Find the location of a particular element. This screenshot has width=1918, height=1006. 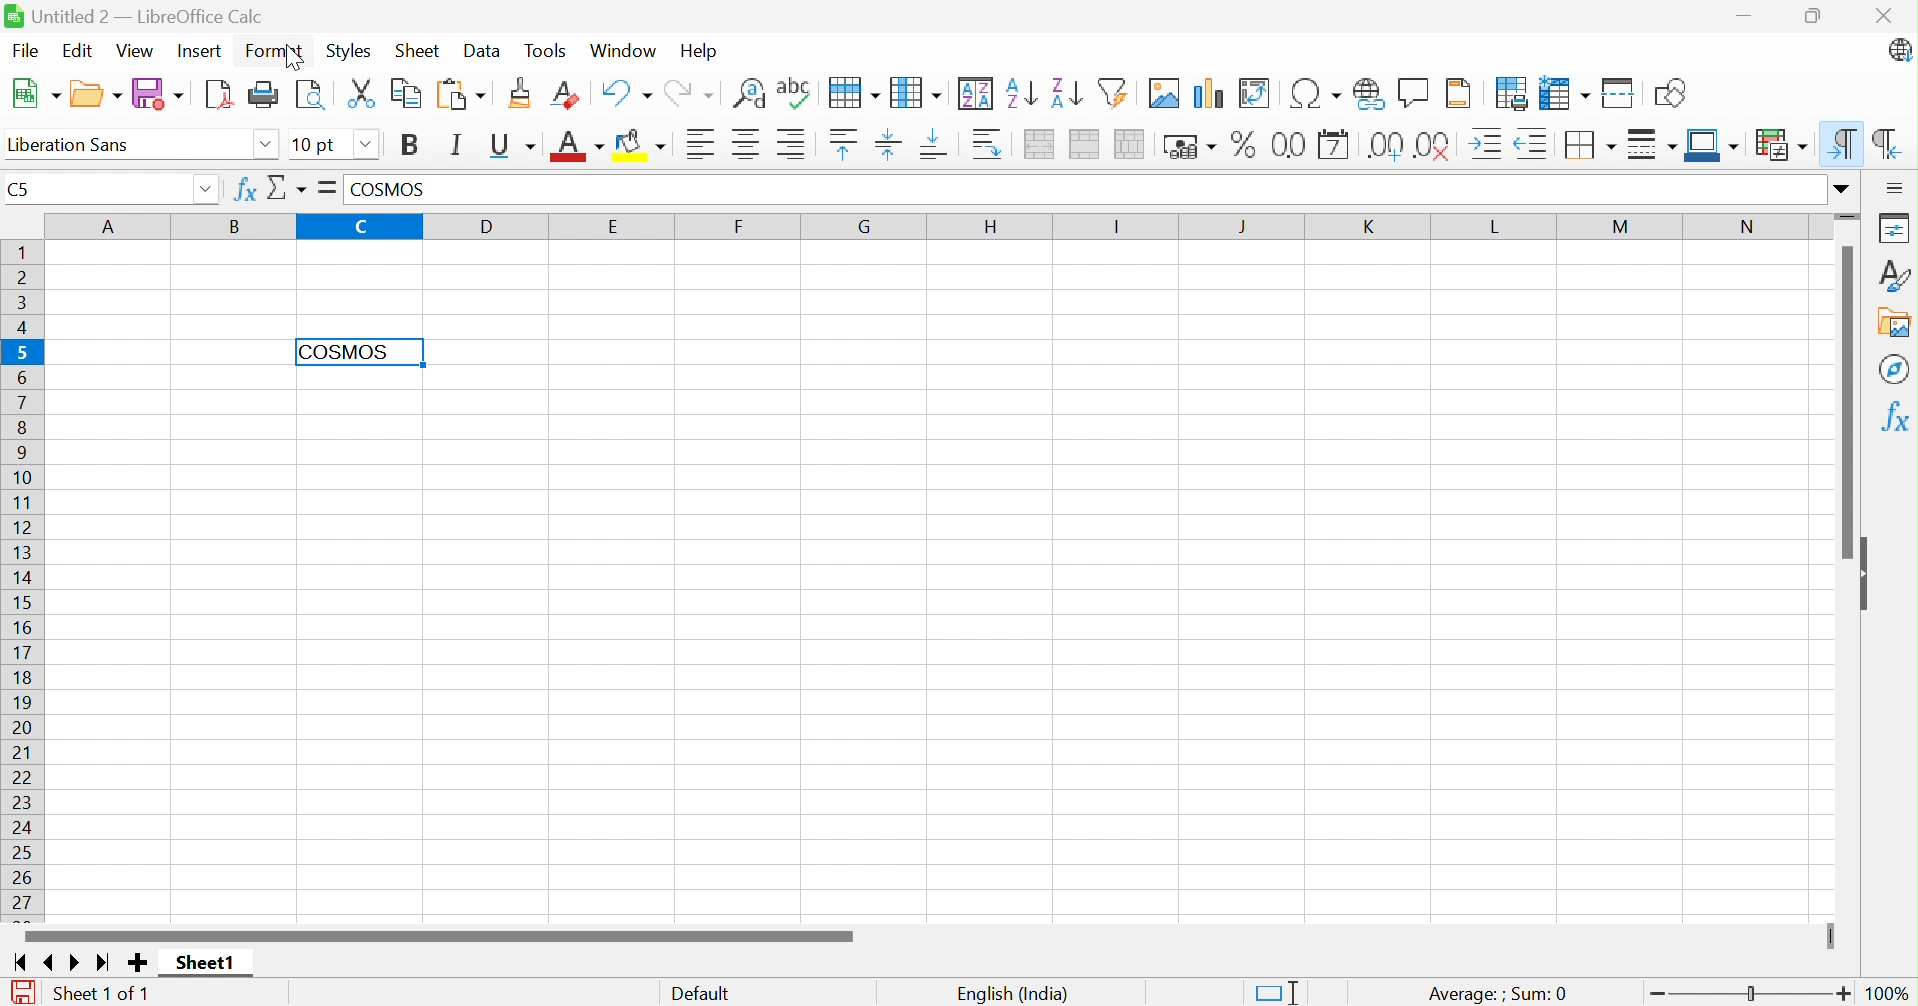

Freeze Rows and Columns is located at coordinates (1569, 91).